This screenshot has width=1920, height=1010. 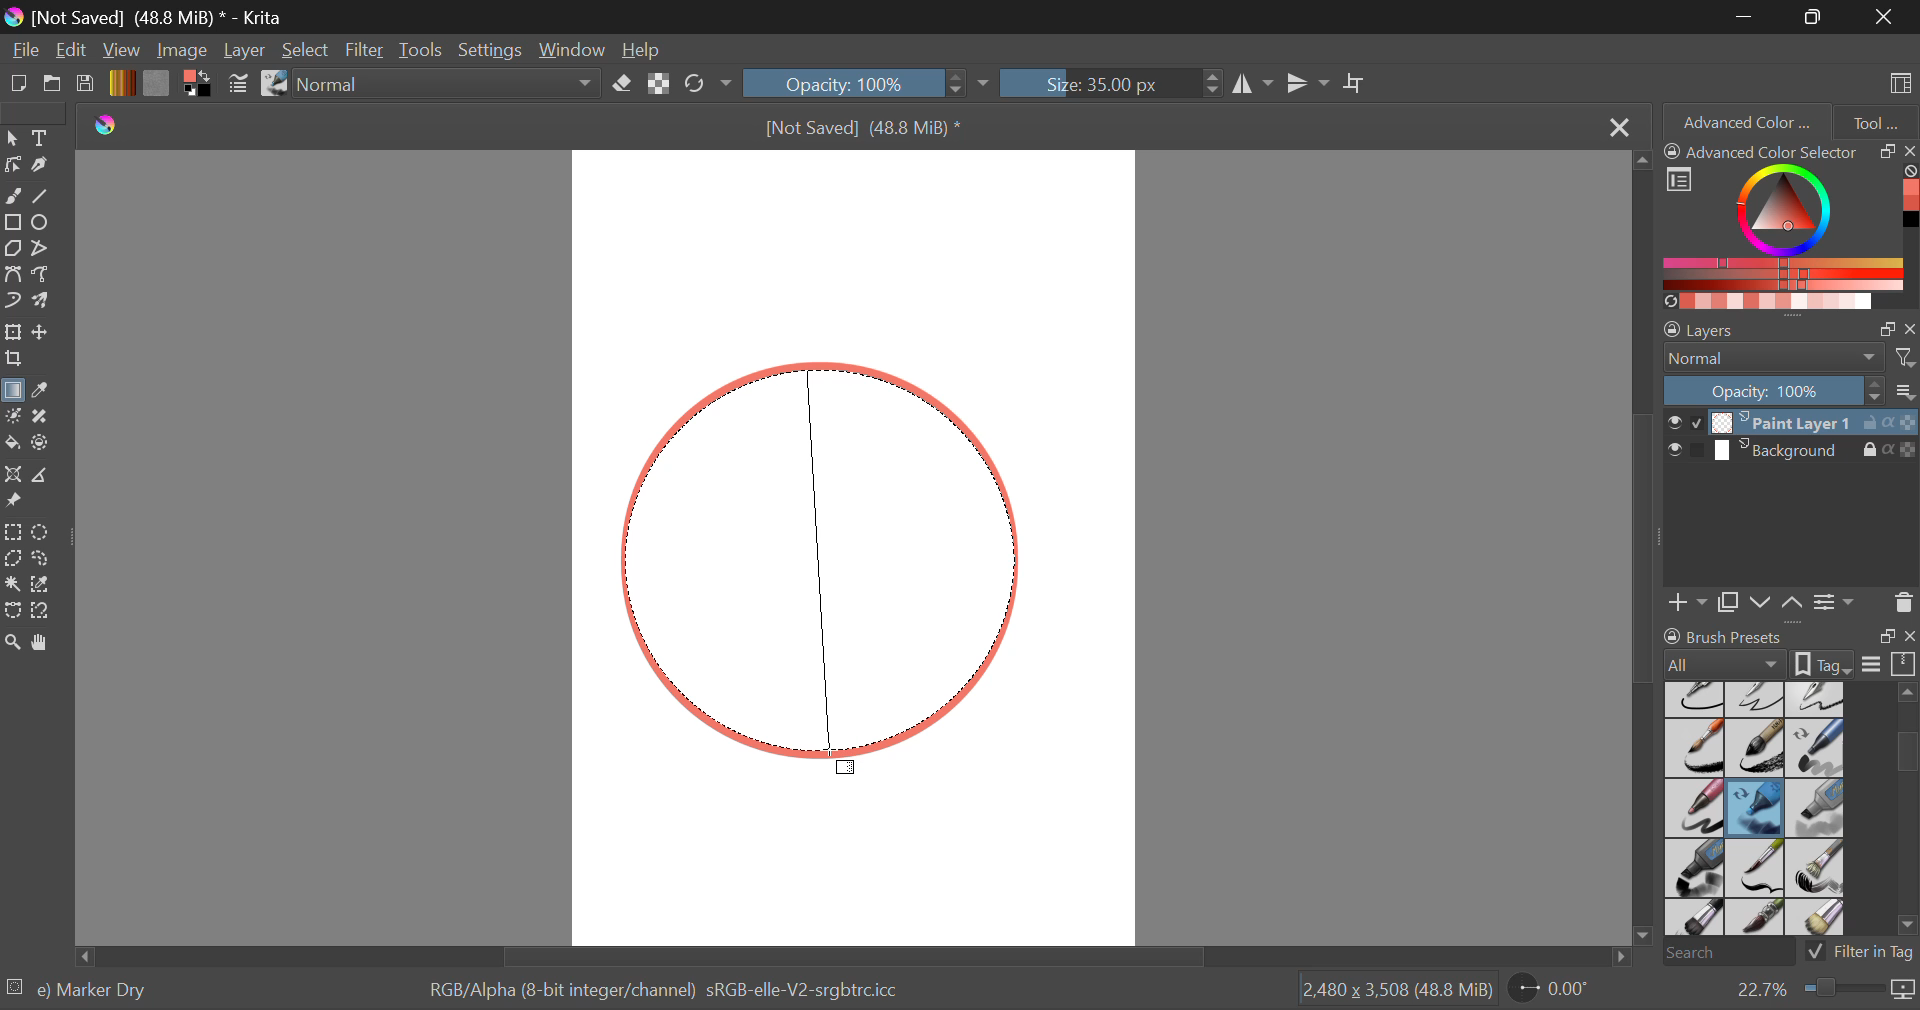 What do you see at coordinates (1817, 990) in the screenshot?
I see `Zoom 22.7%` at bounding box center [1817, 990].